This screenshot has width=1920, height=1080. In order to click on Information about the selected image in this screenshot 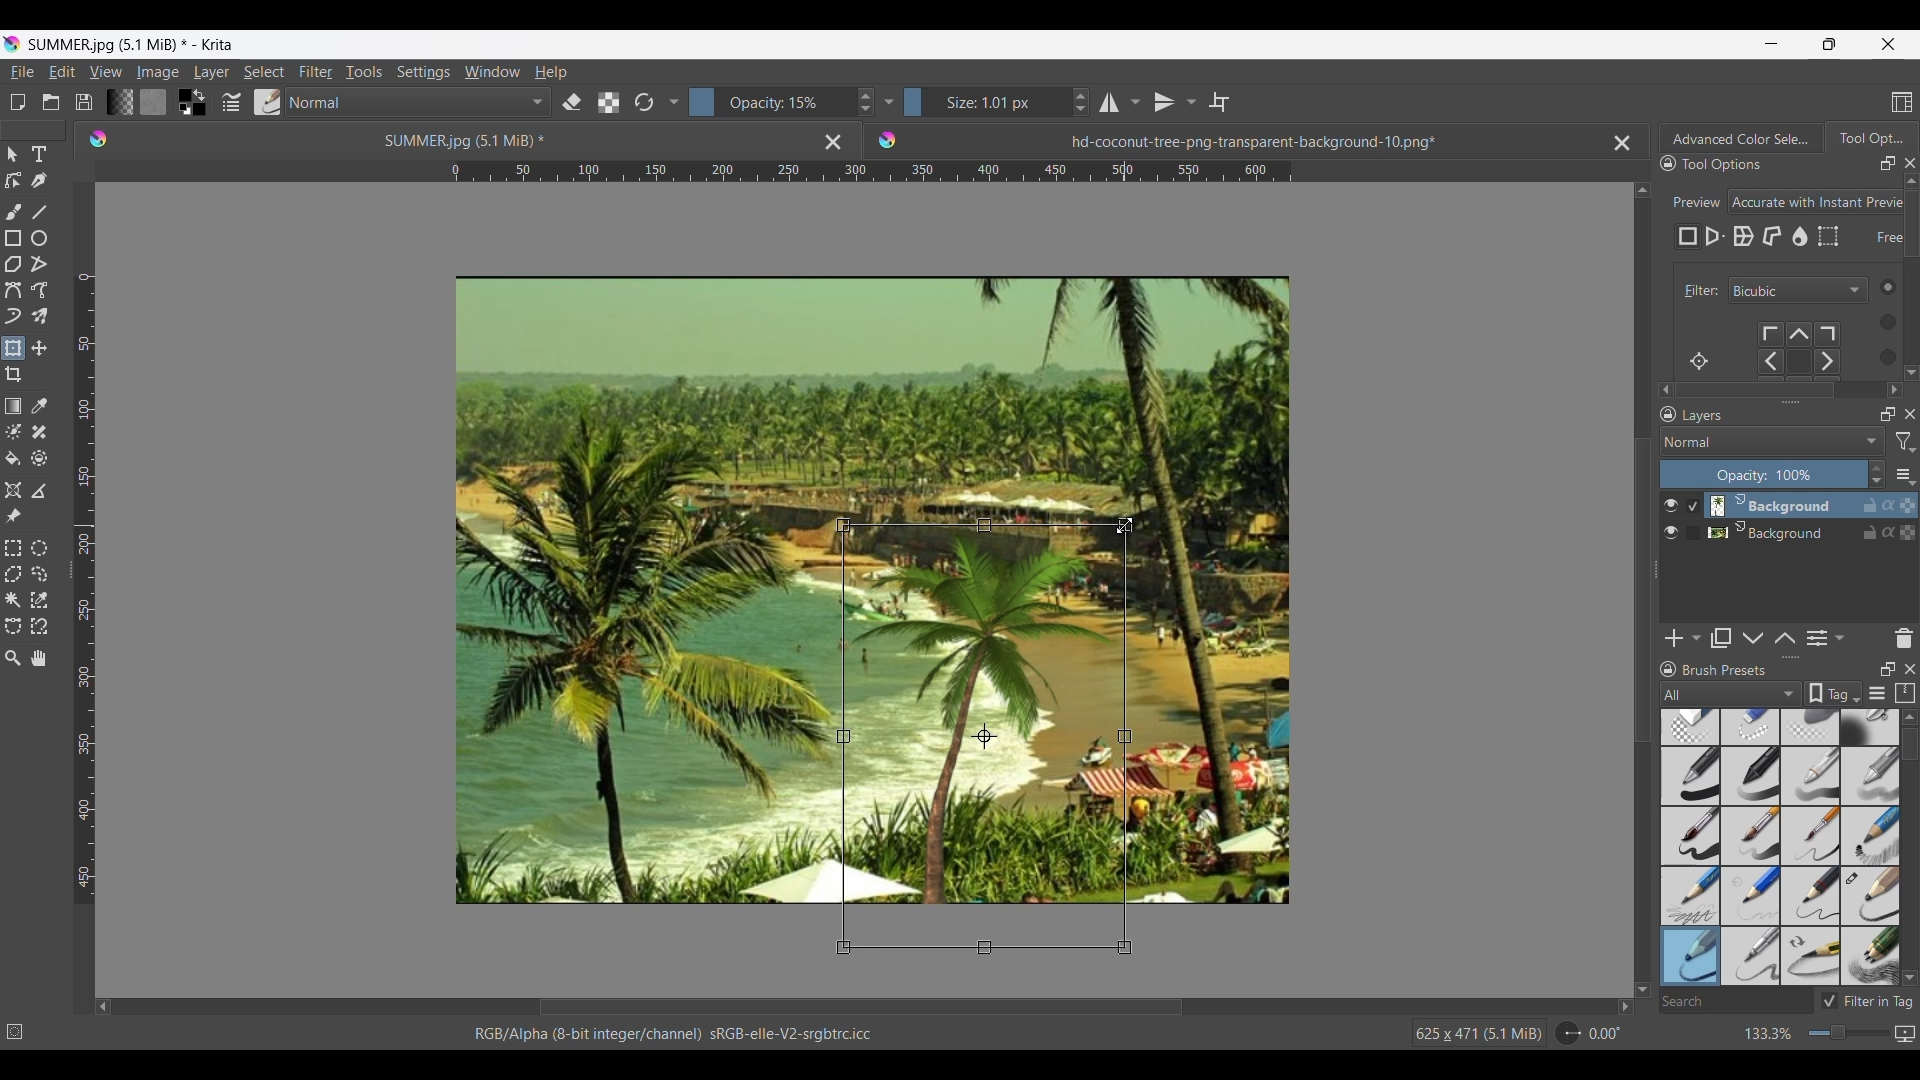, I will do `click(1478, 1033)`.